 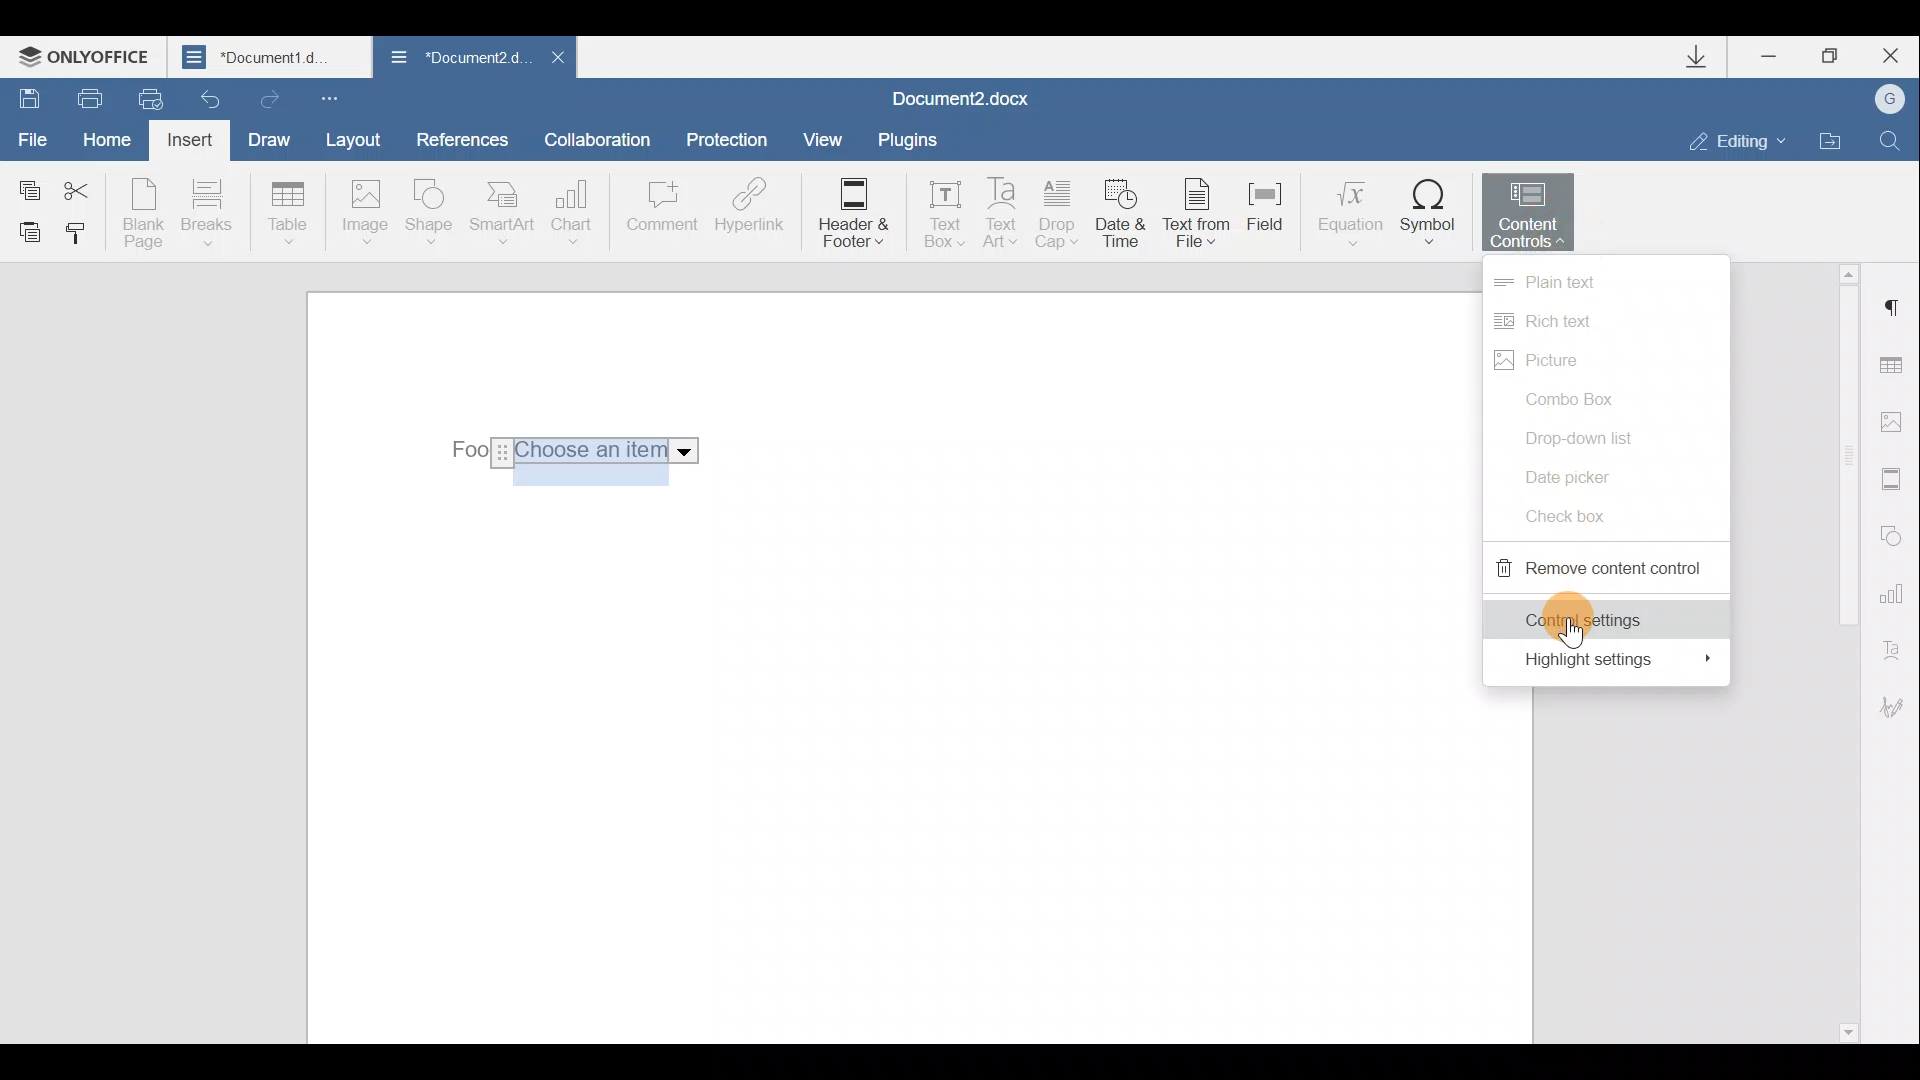 I want to click on Downloads, so click(x=1704, y=57).